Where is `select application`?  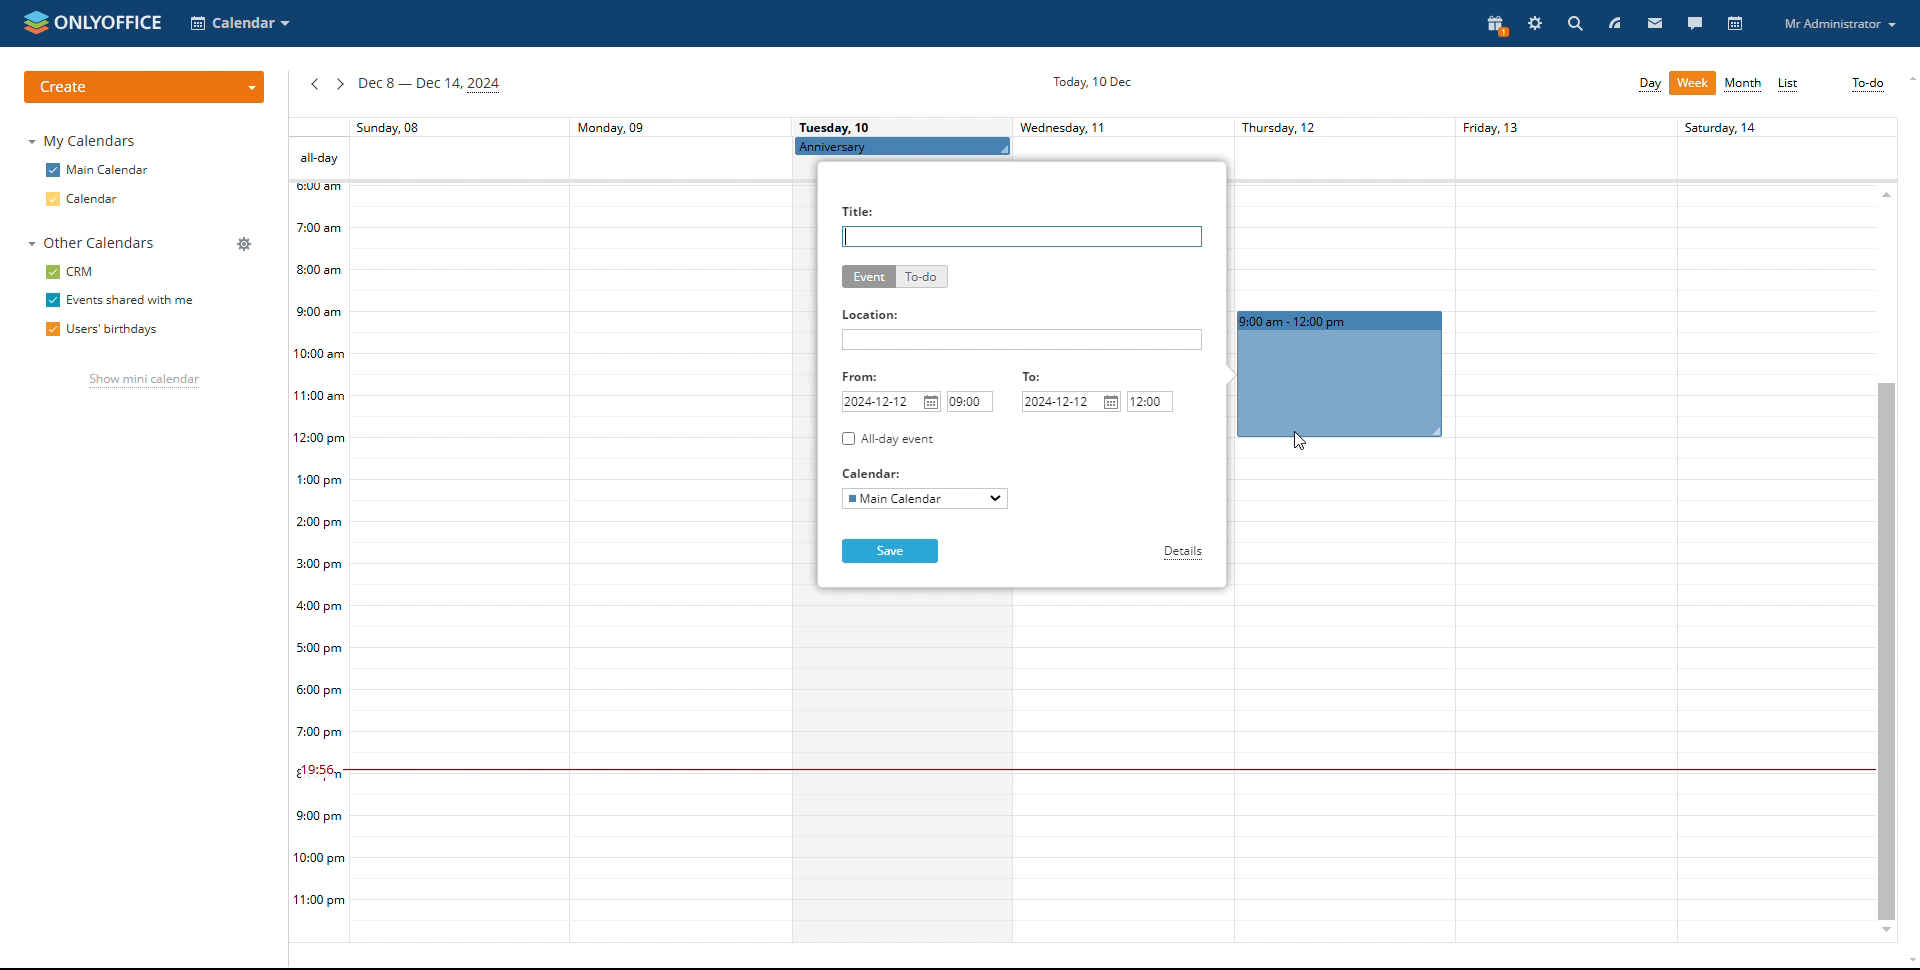
select application is located at coordinates (240, 23).